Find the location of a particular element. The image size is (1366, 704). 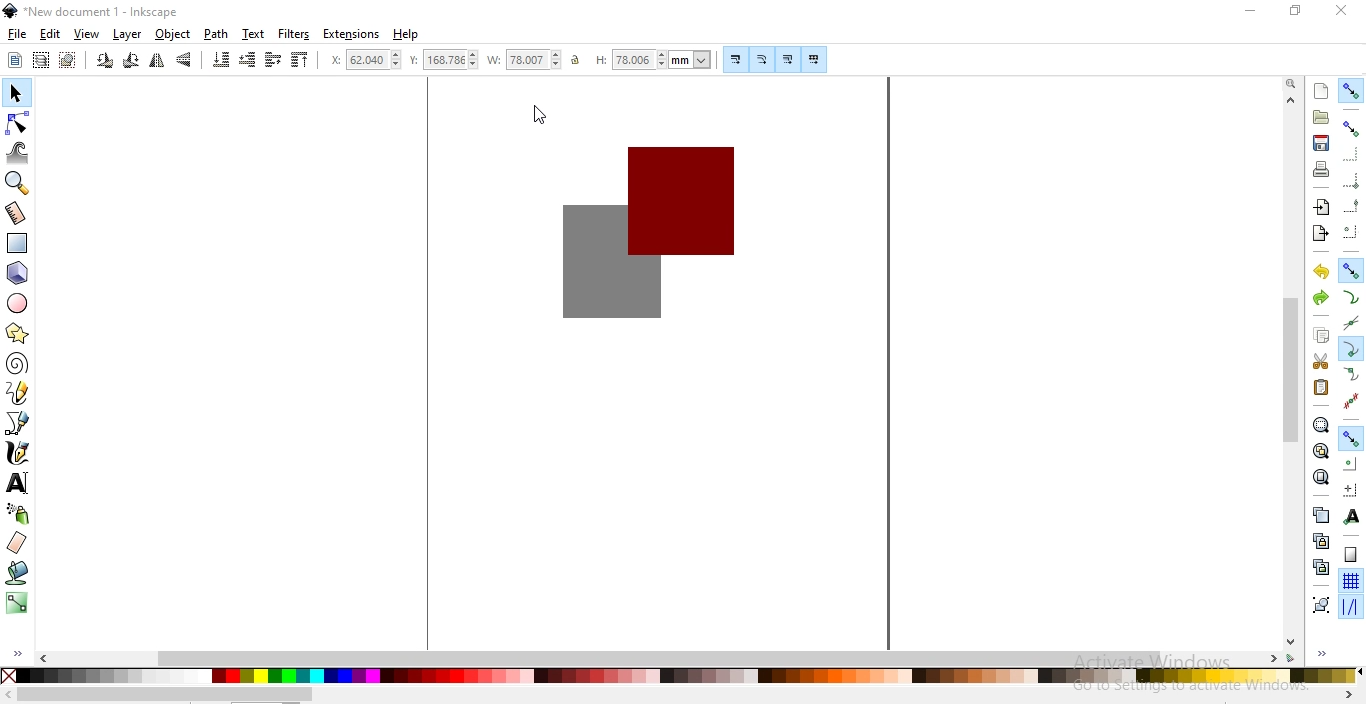

view is located at coordinates (87, 35).